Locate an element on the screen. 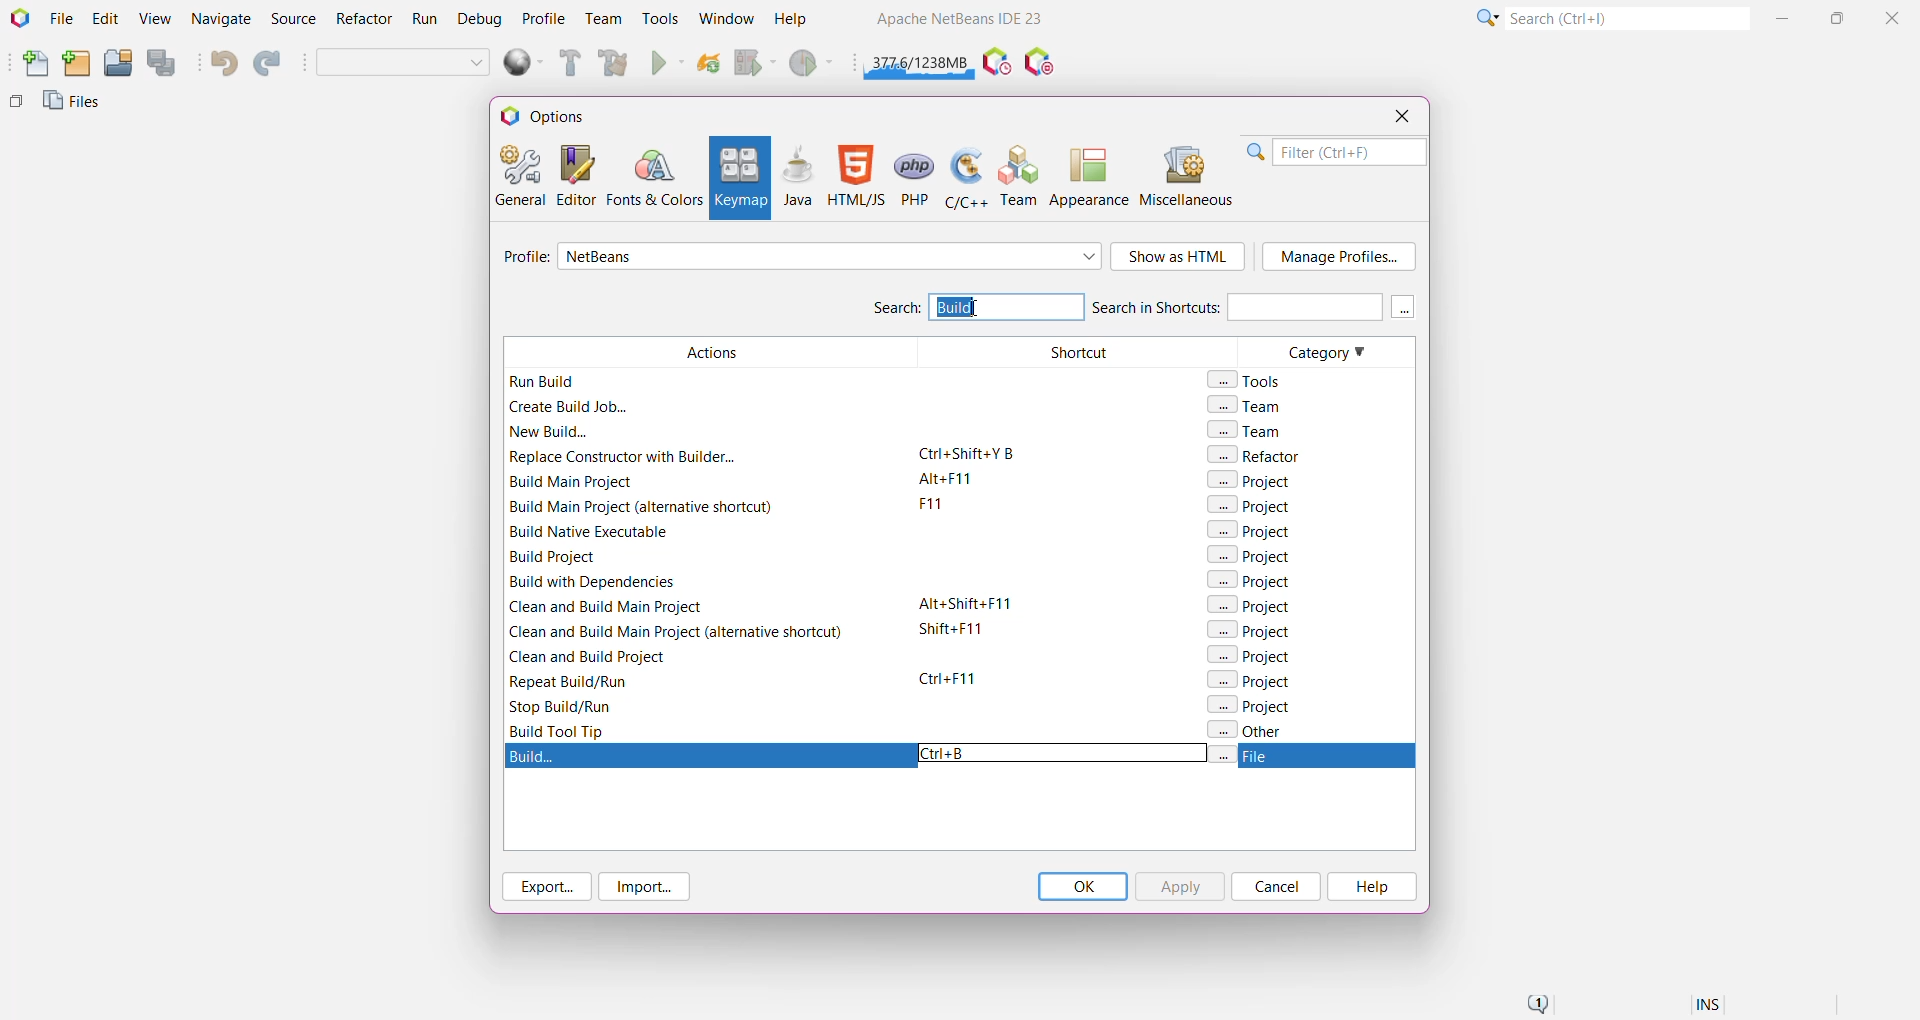 The width and height of the screenshot is (1920, 1020). Undo is located at coordinates (222, 63).